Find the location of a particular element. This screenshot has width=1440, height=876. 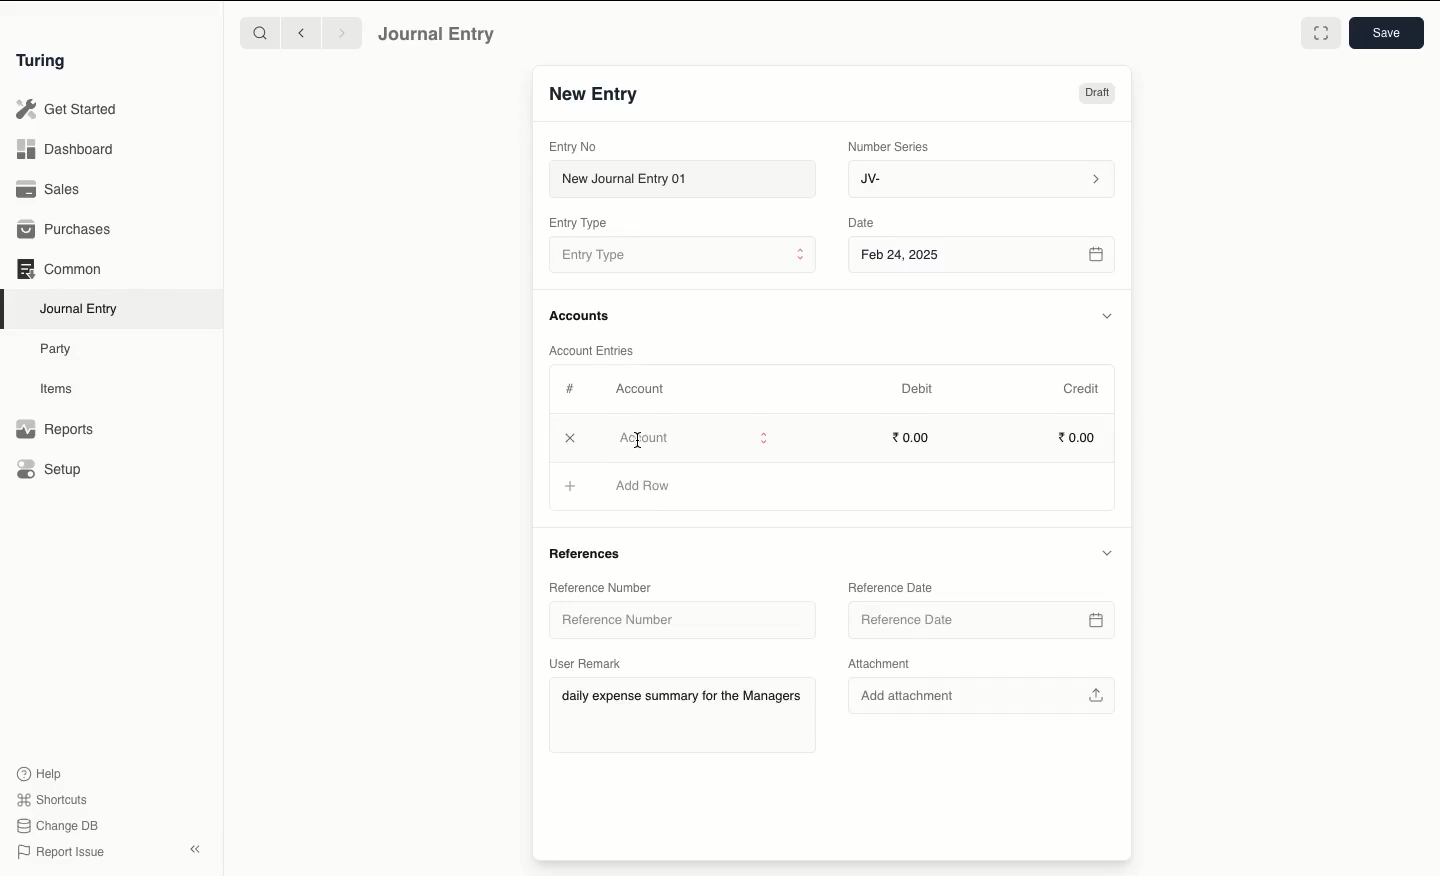

Dashboard is located at coordinates (65, 150).